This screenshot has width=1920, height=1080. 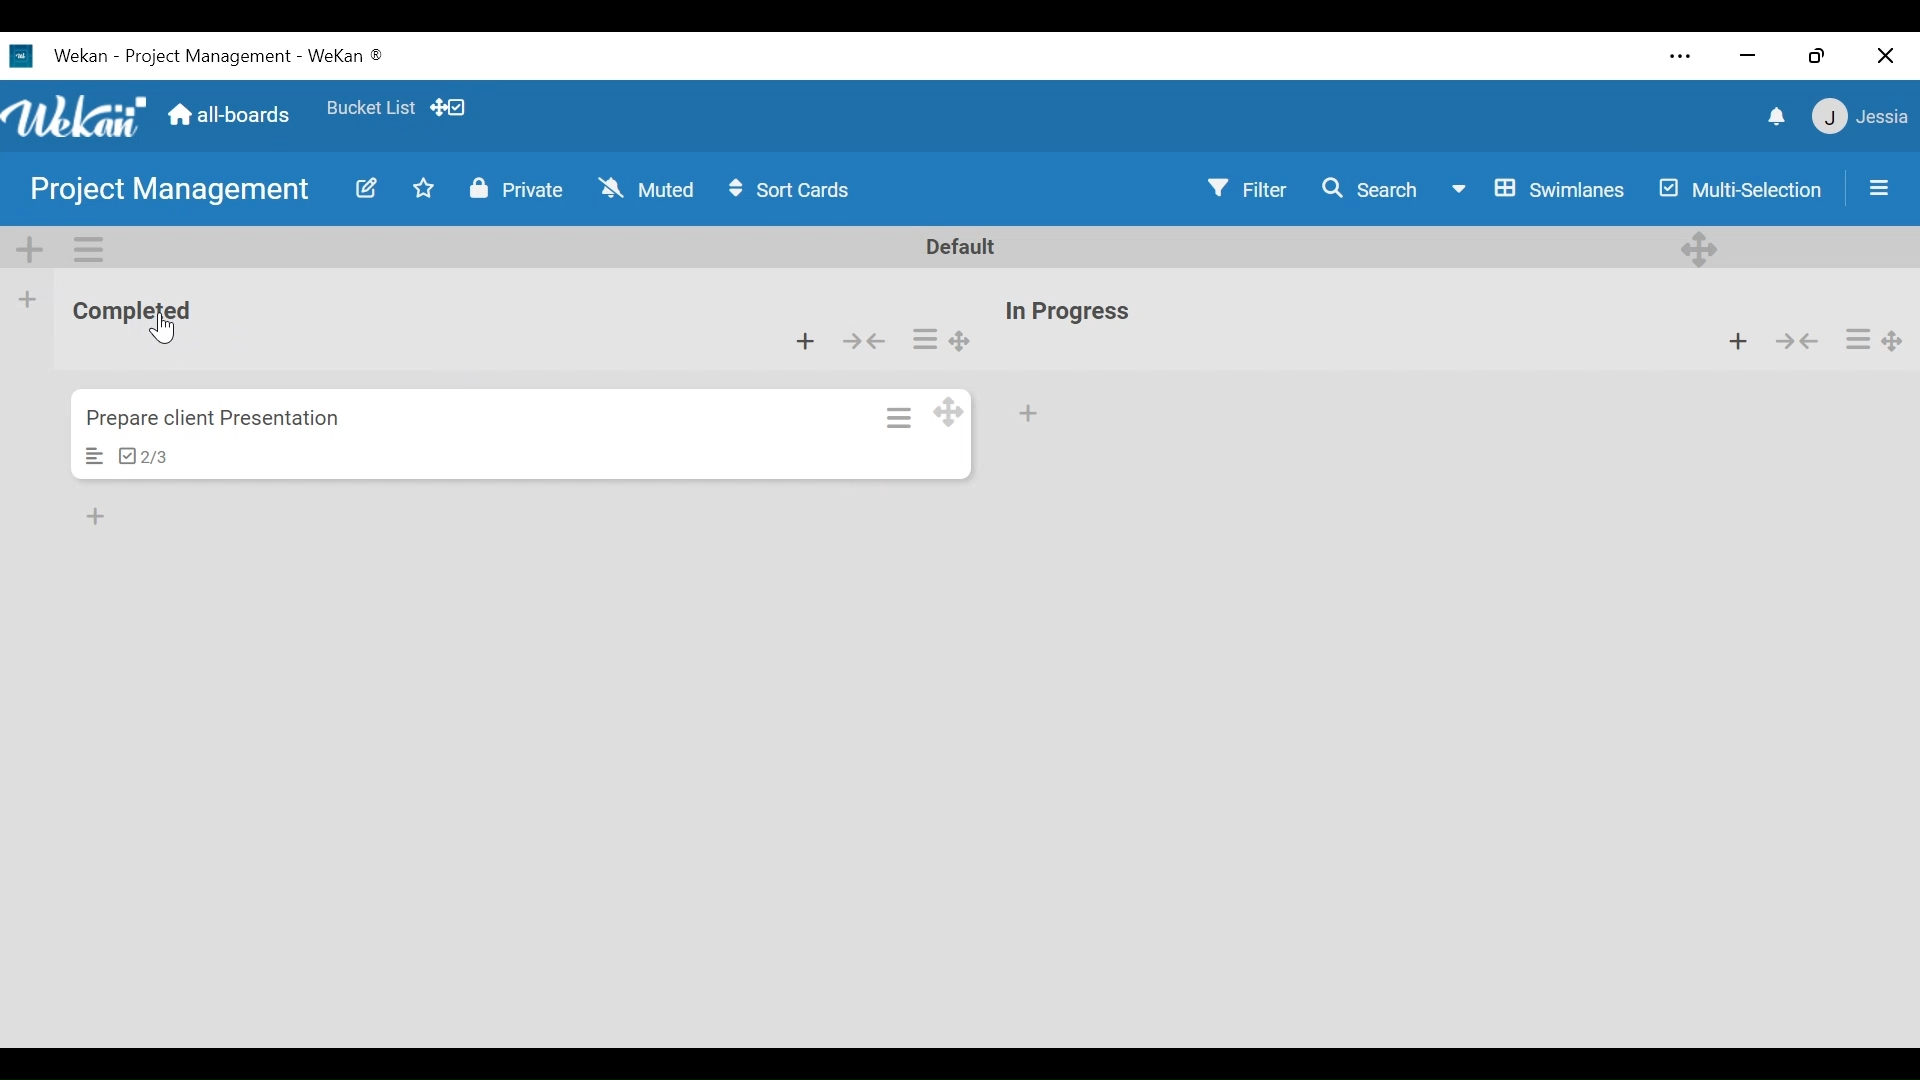 What do you see at coordinates (1862, 342) in the screenshot?
I see `List actions` at bounding box center [1862, 342].